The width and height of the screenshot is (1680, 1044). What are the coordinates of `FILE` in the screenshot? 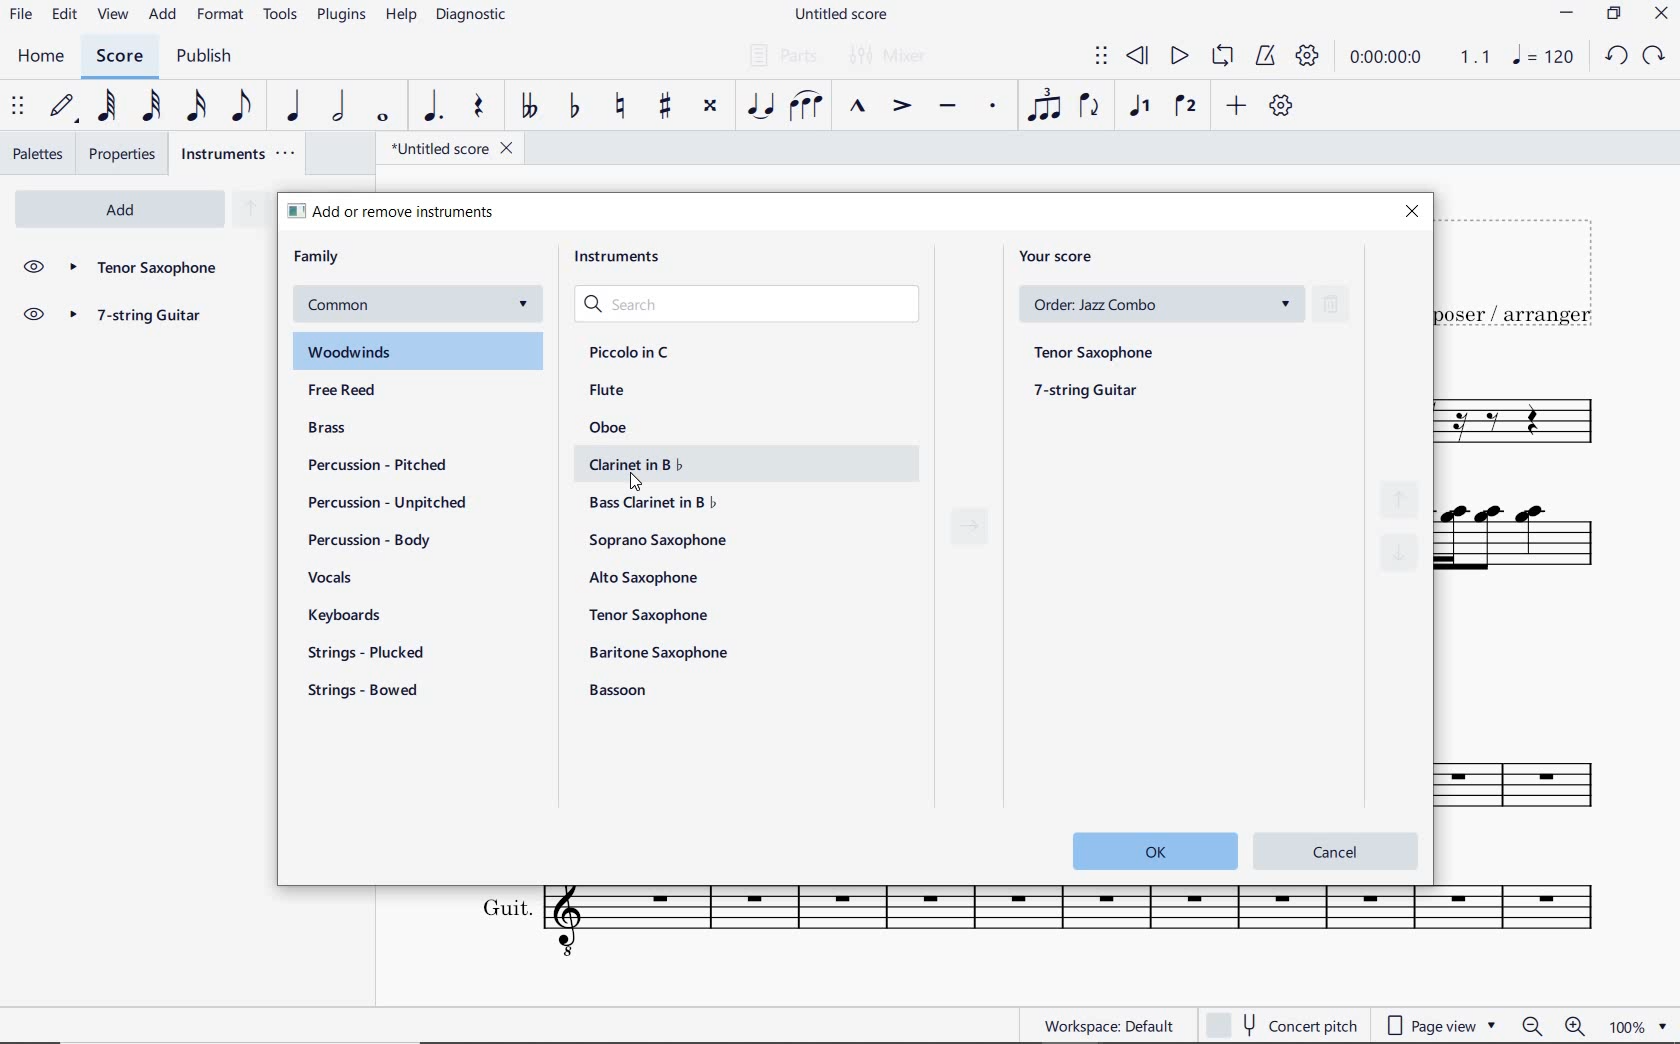 It's located at (21, 13).